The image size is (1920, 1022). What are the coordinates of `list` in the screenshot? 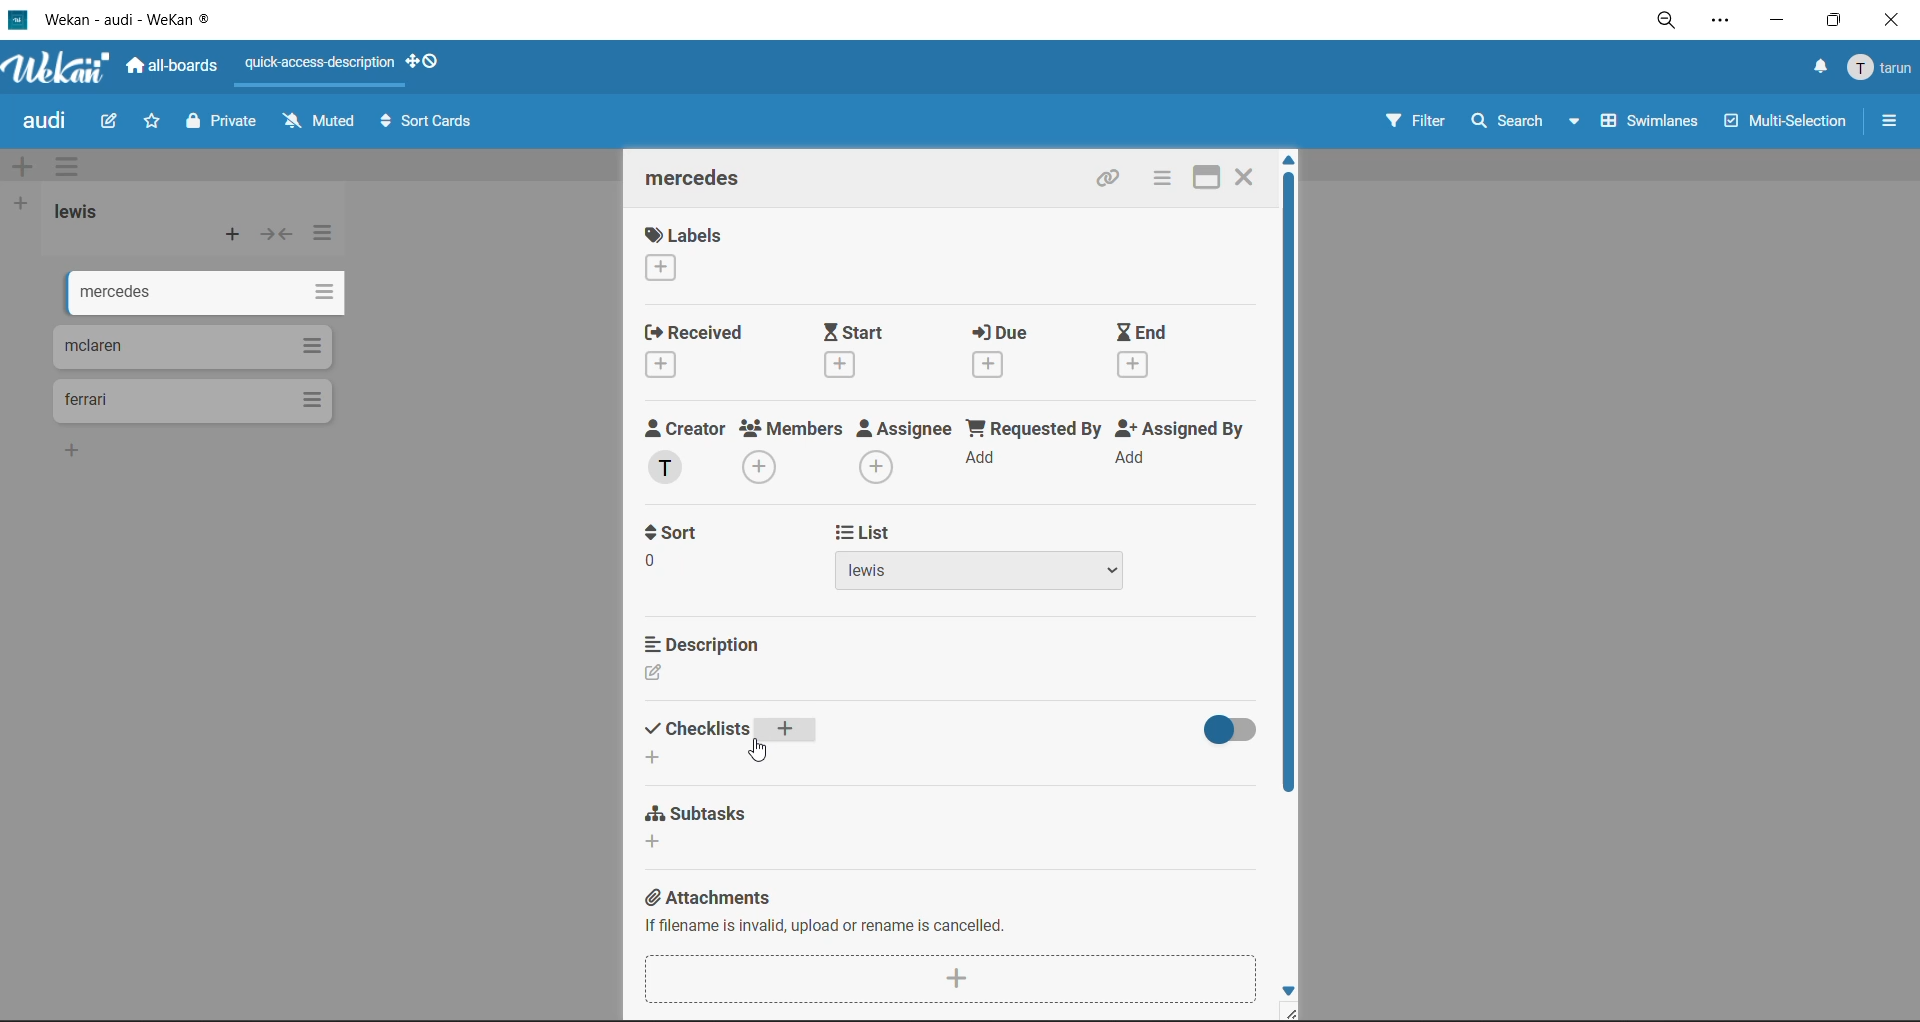 It's located at (976, 573).